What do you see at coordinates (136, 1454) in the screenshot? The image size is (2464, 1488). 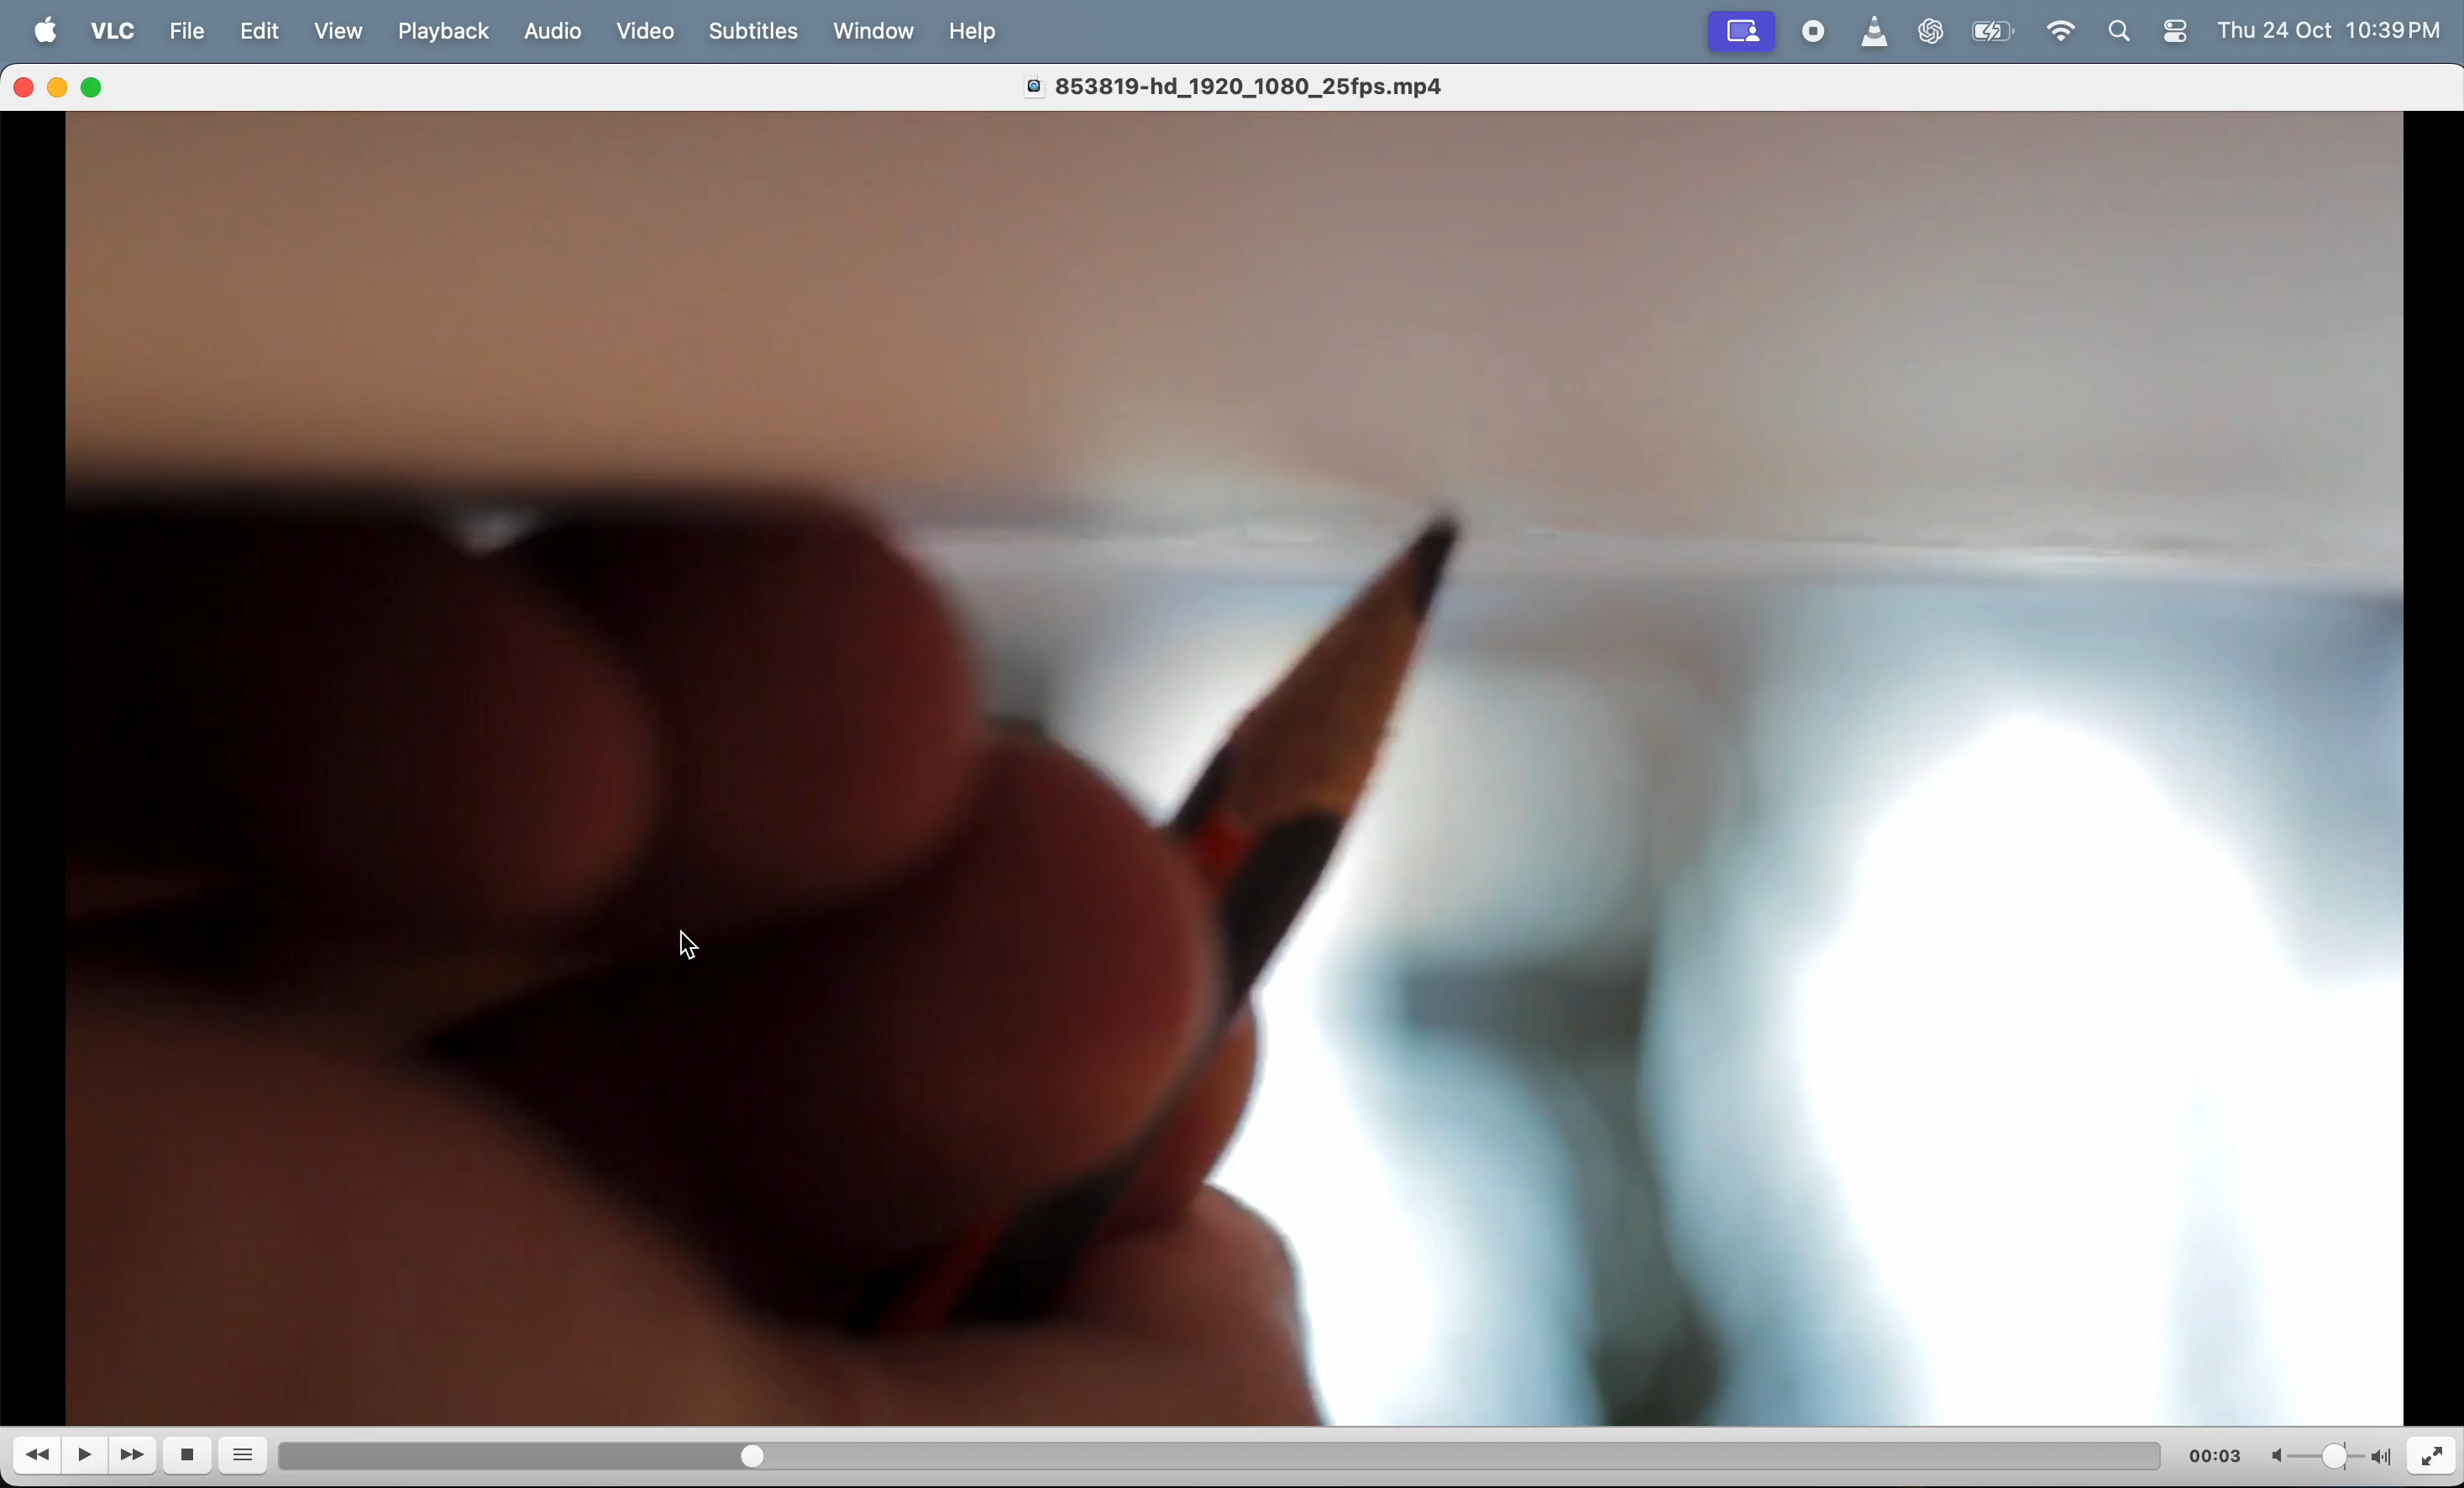 I see `Fast forward` at bounding box center [136, 1454].